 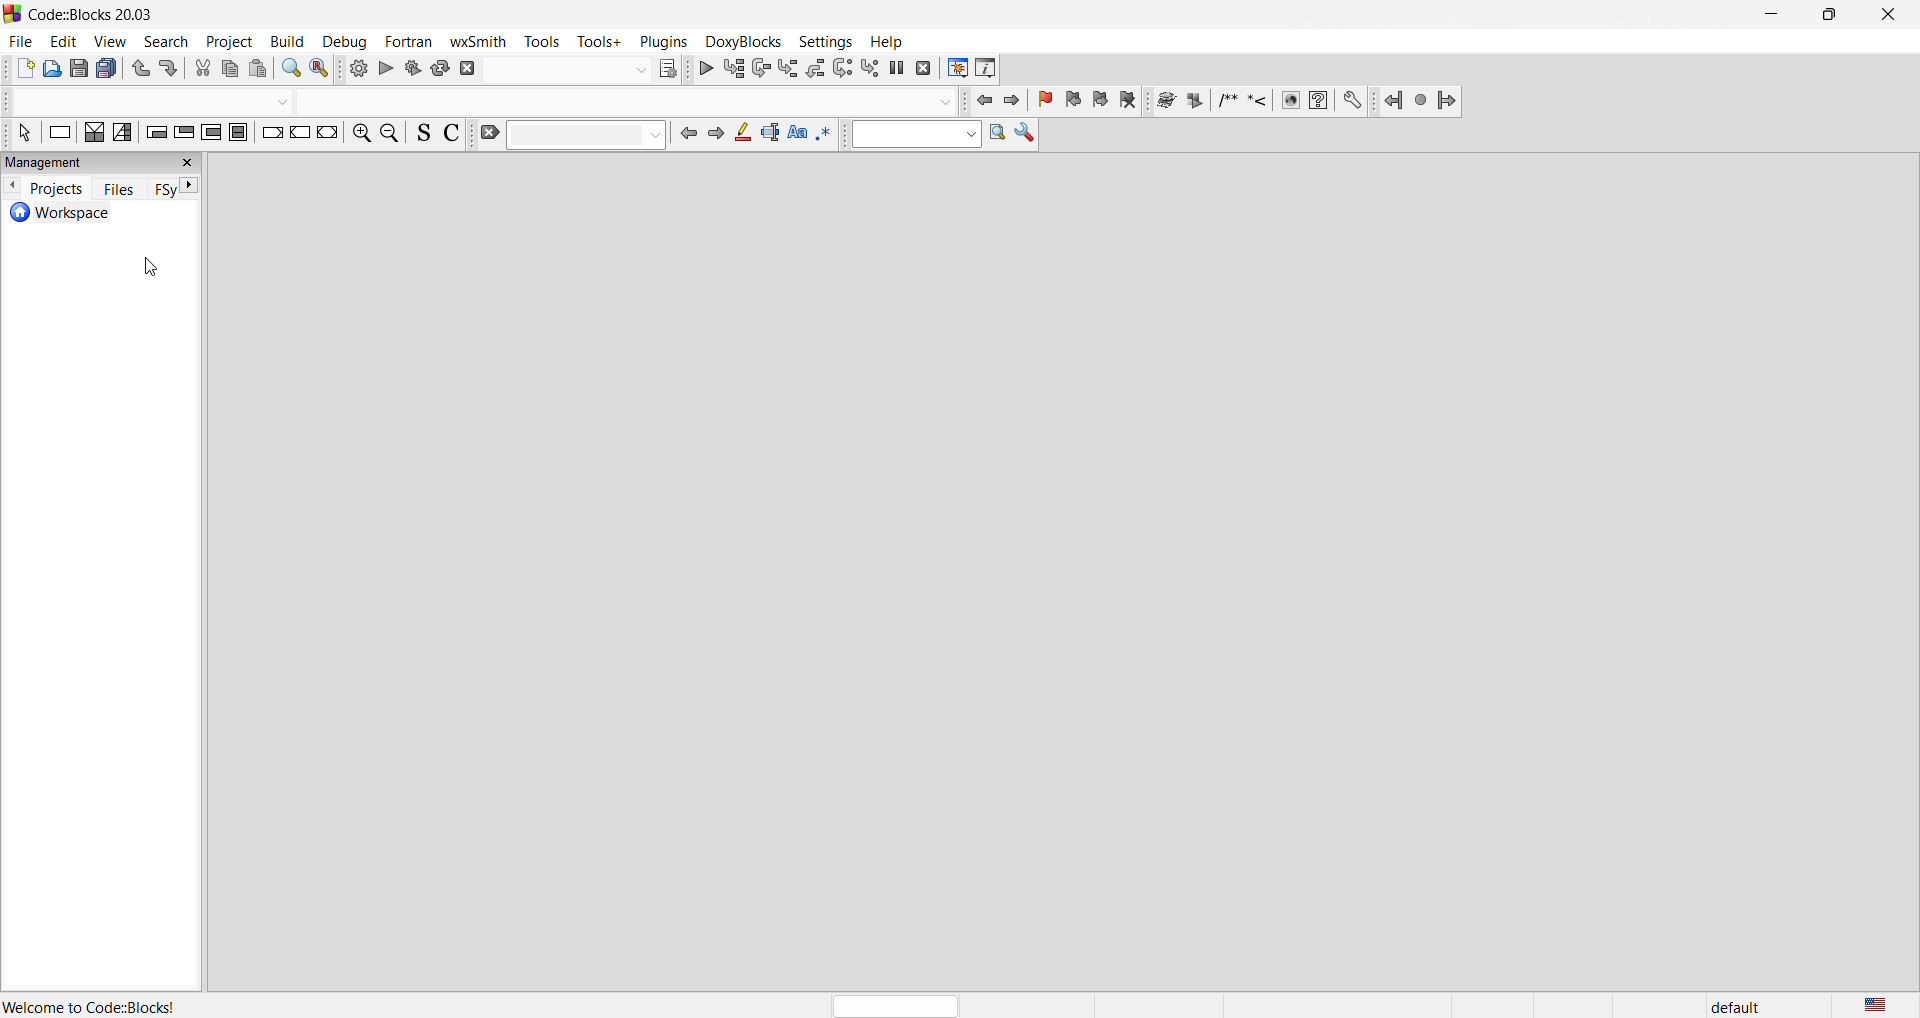 What do you see at coordinates (410, 42) in the screenshot?
I see `fortran` at bounding box center [410, 42].